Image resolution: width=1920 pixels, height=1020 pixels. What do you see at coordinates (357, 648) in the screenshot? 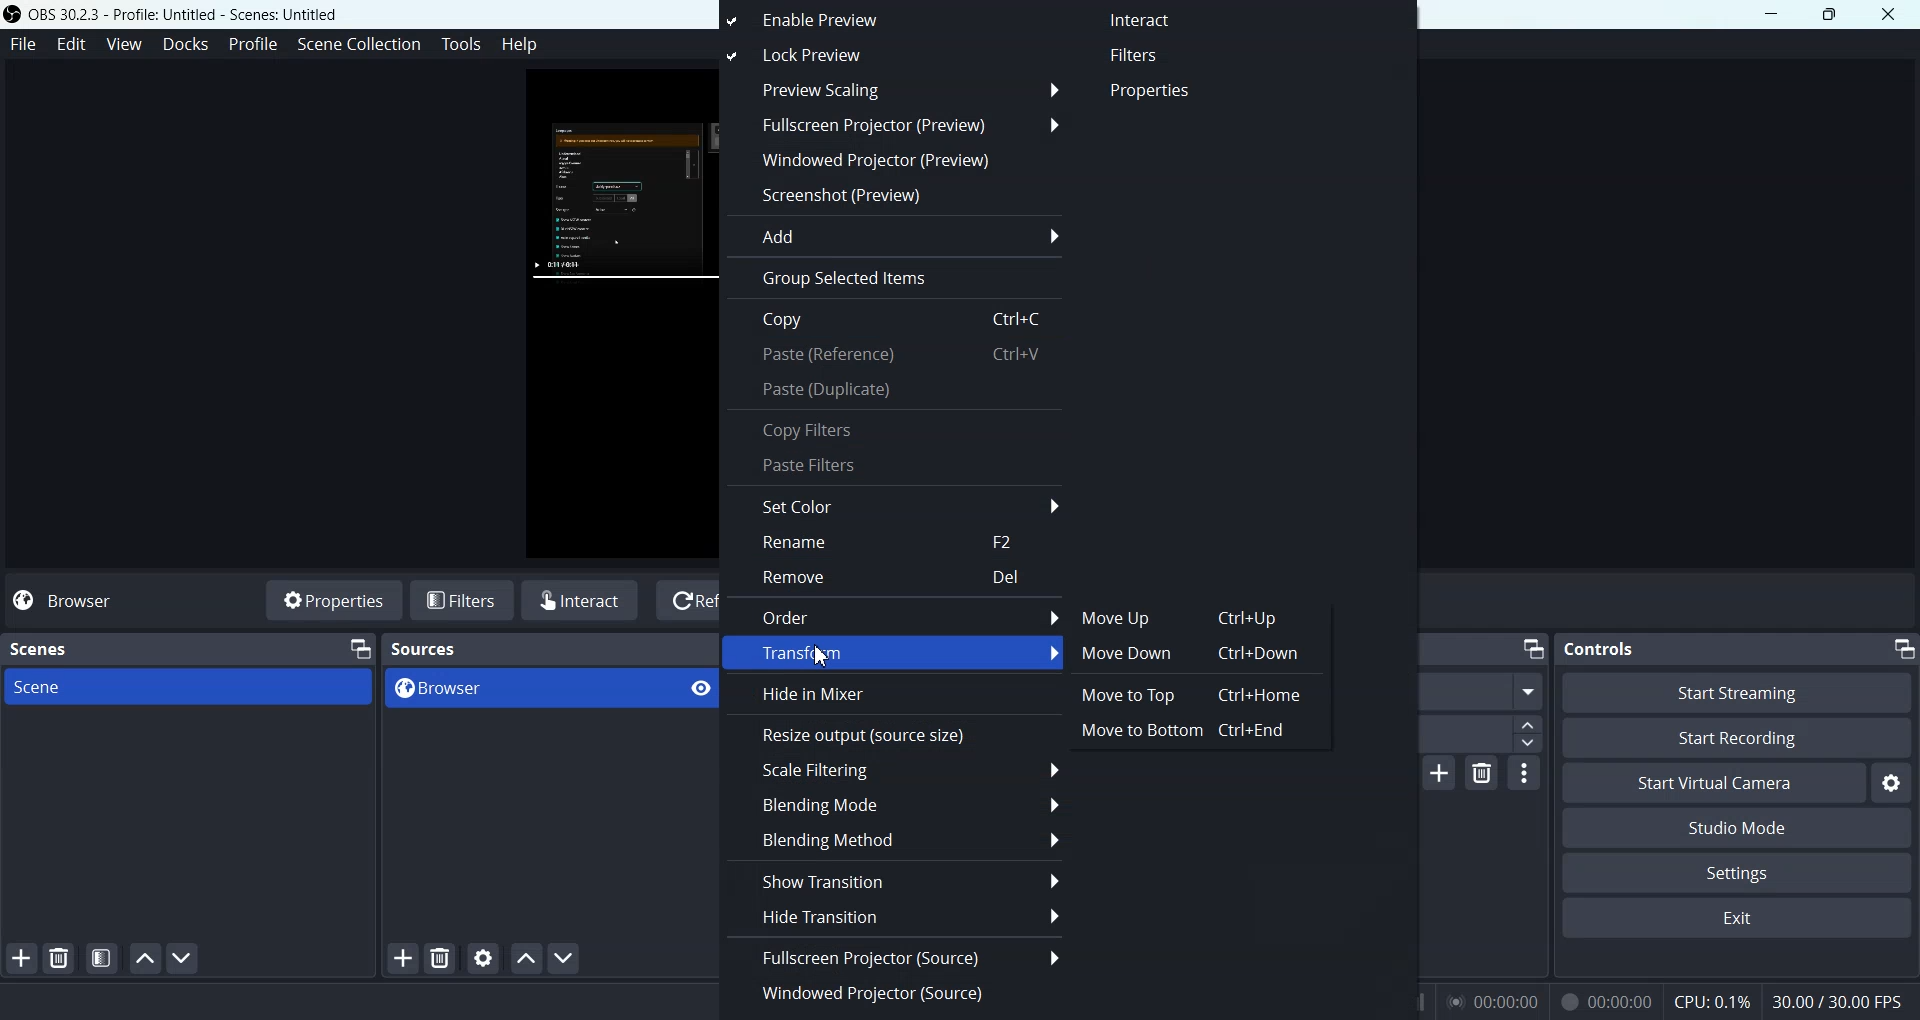
I see `Minimize` at bounding box center [357, 648].